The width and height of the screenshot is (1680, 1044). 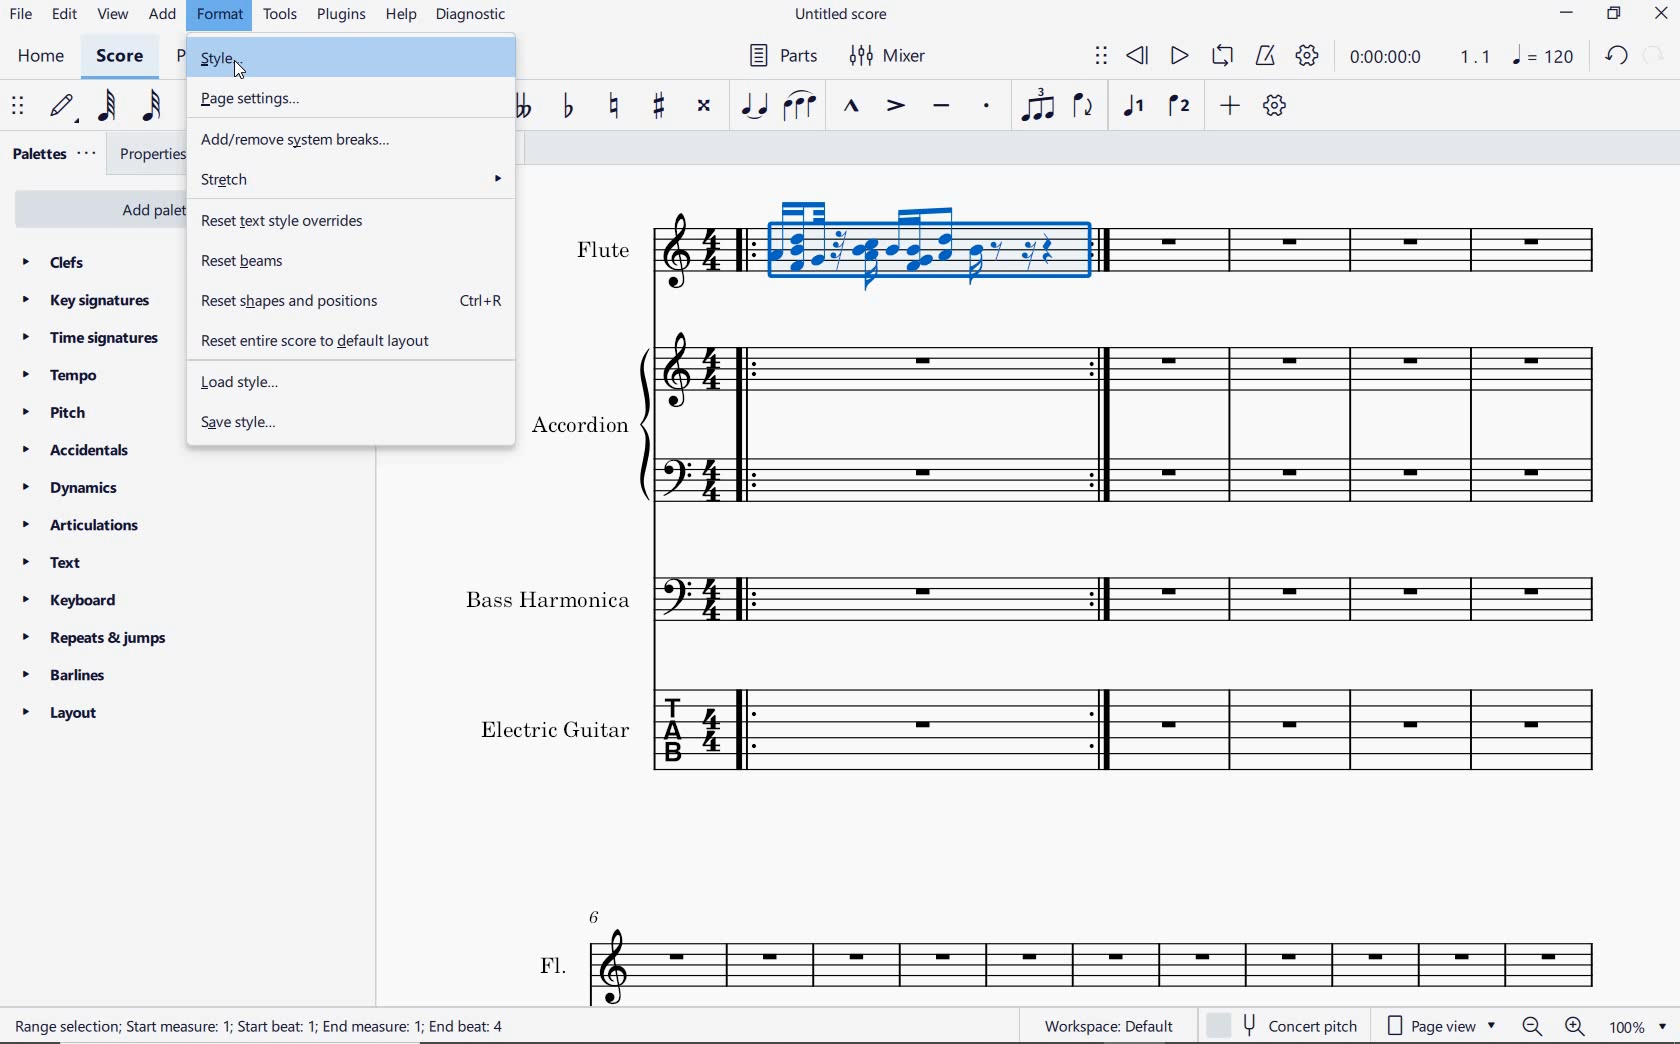 What do you see at coordinates (349, 139) in the screenshot?
I see `ADD/REMOVE SYSTEM BREAKS` at bounding box center [349, 139].